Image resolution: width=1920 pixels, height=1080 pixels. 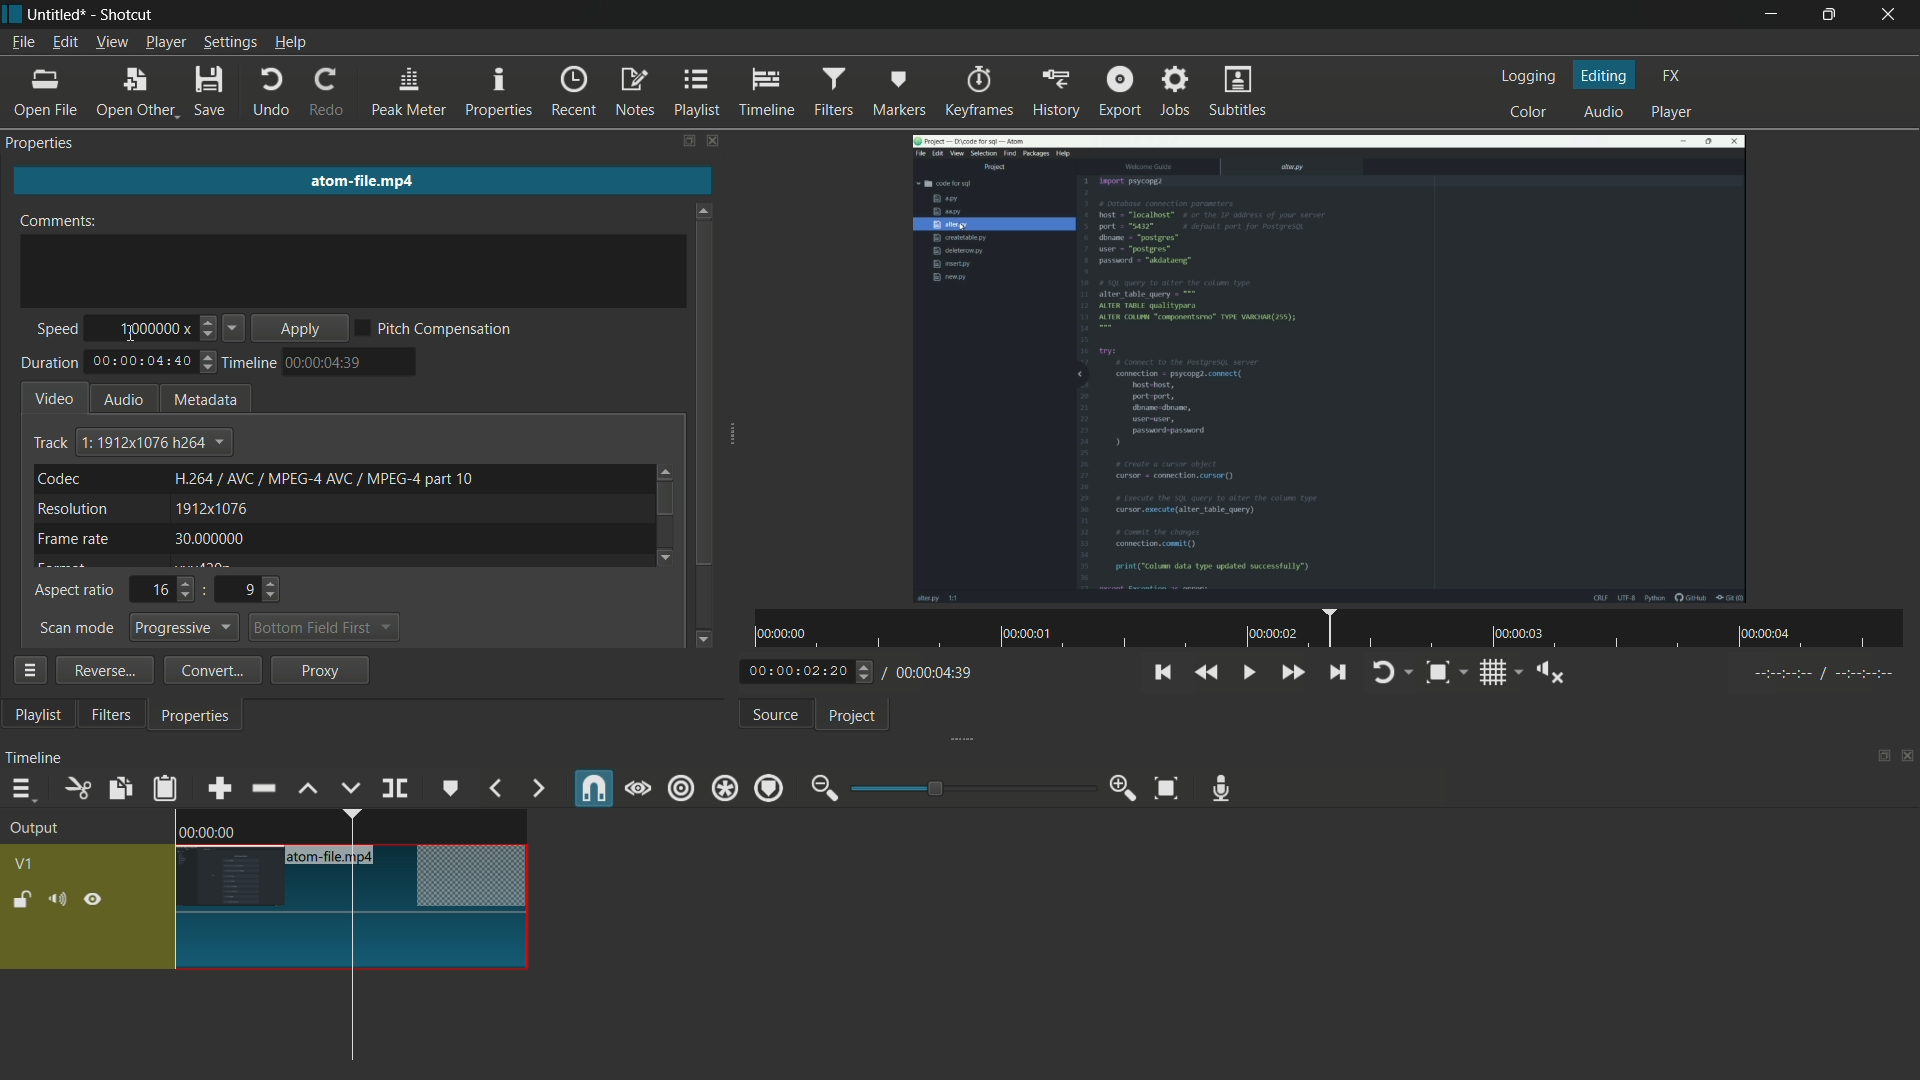 I want to click on keyframes, so click(x=980, y=90).